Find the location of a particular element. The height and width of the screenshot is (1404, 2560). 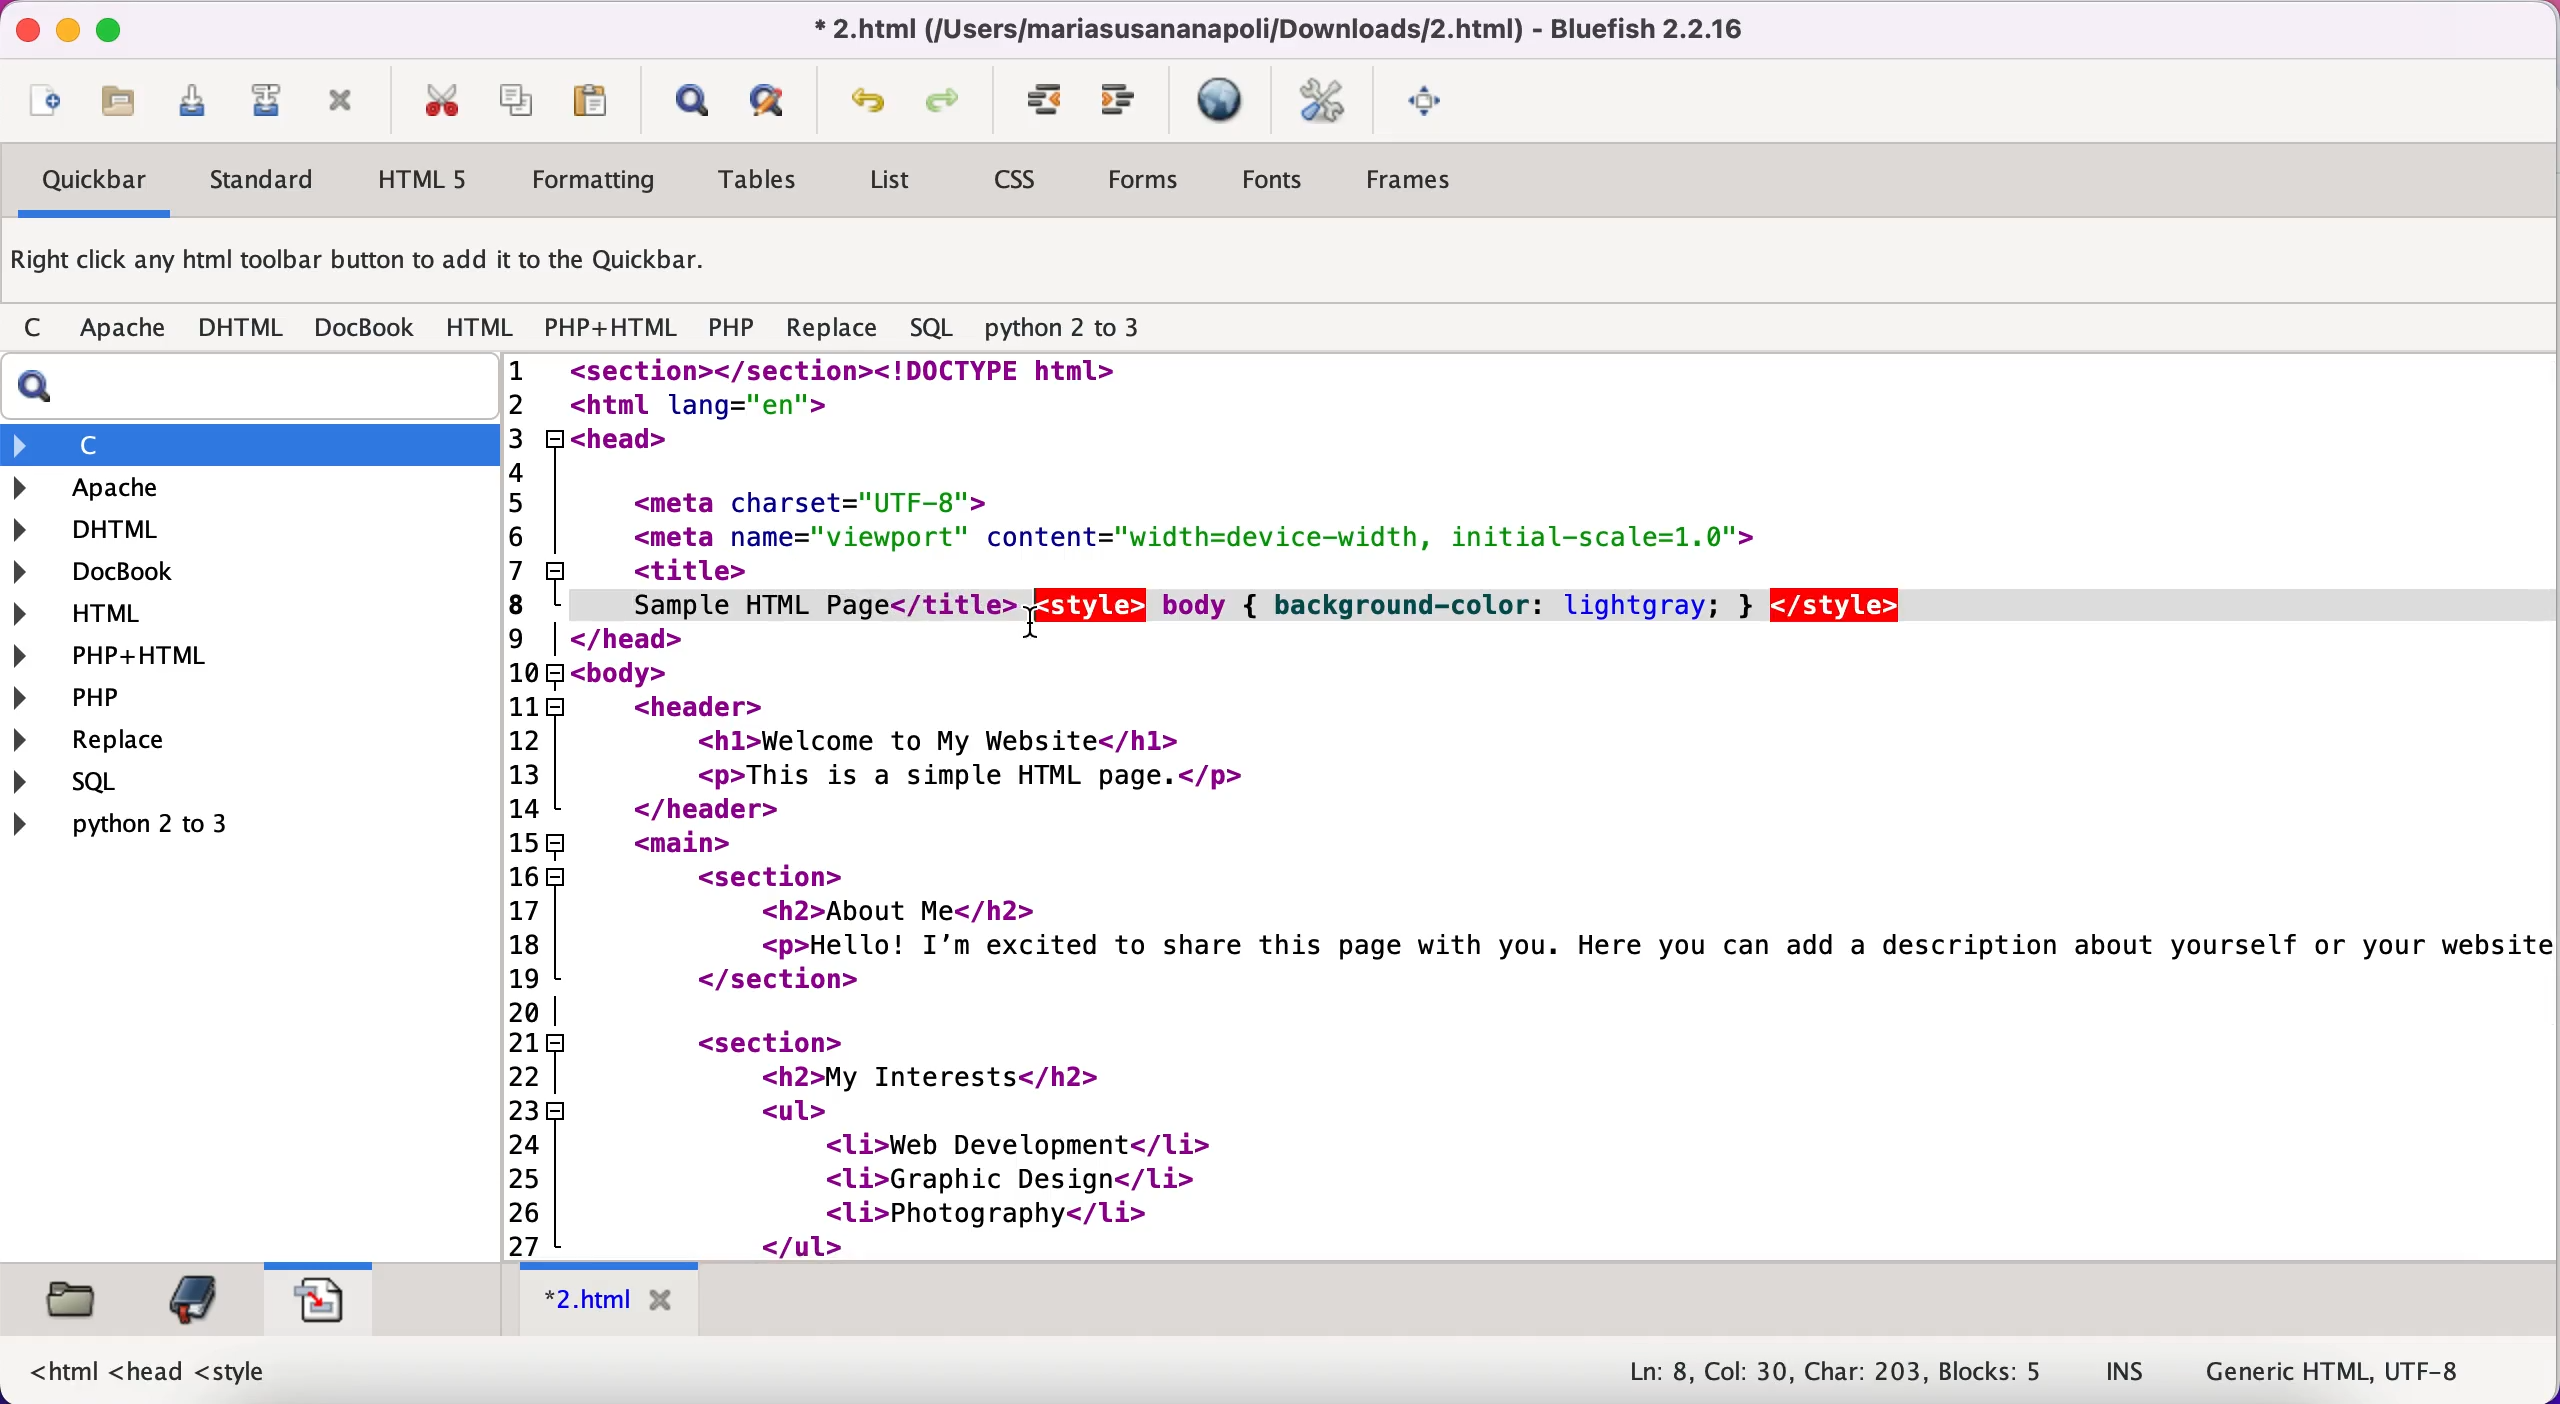

dhtml is located at coordinates (101, 527).